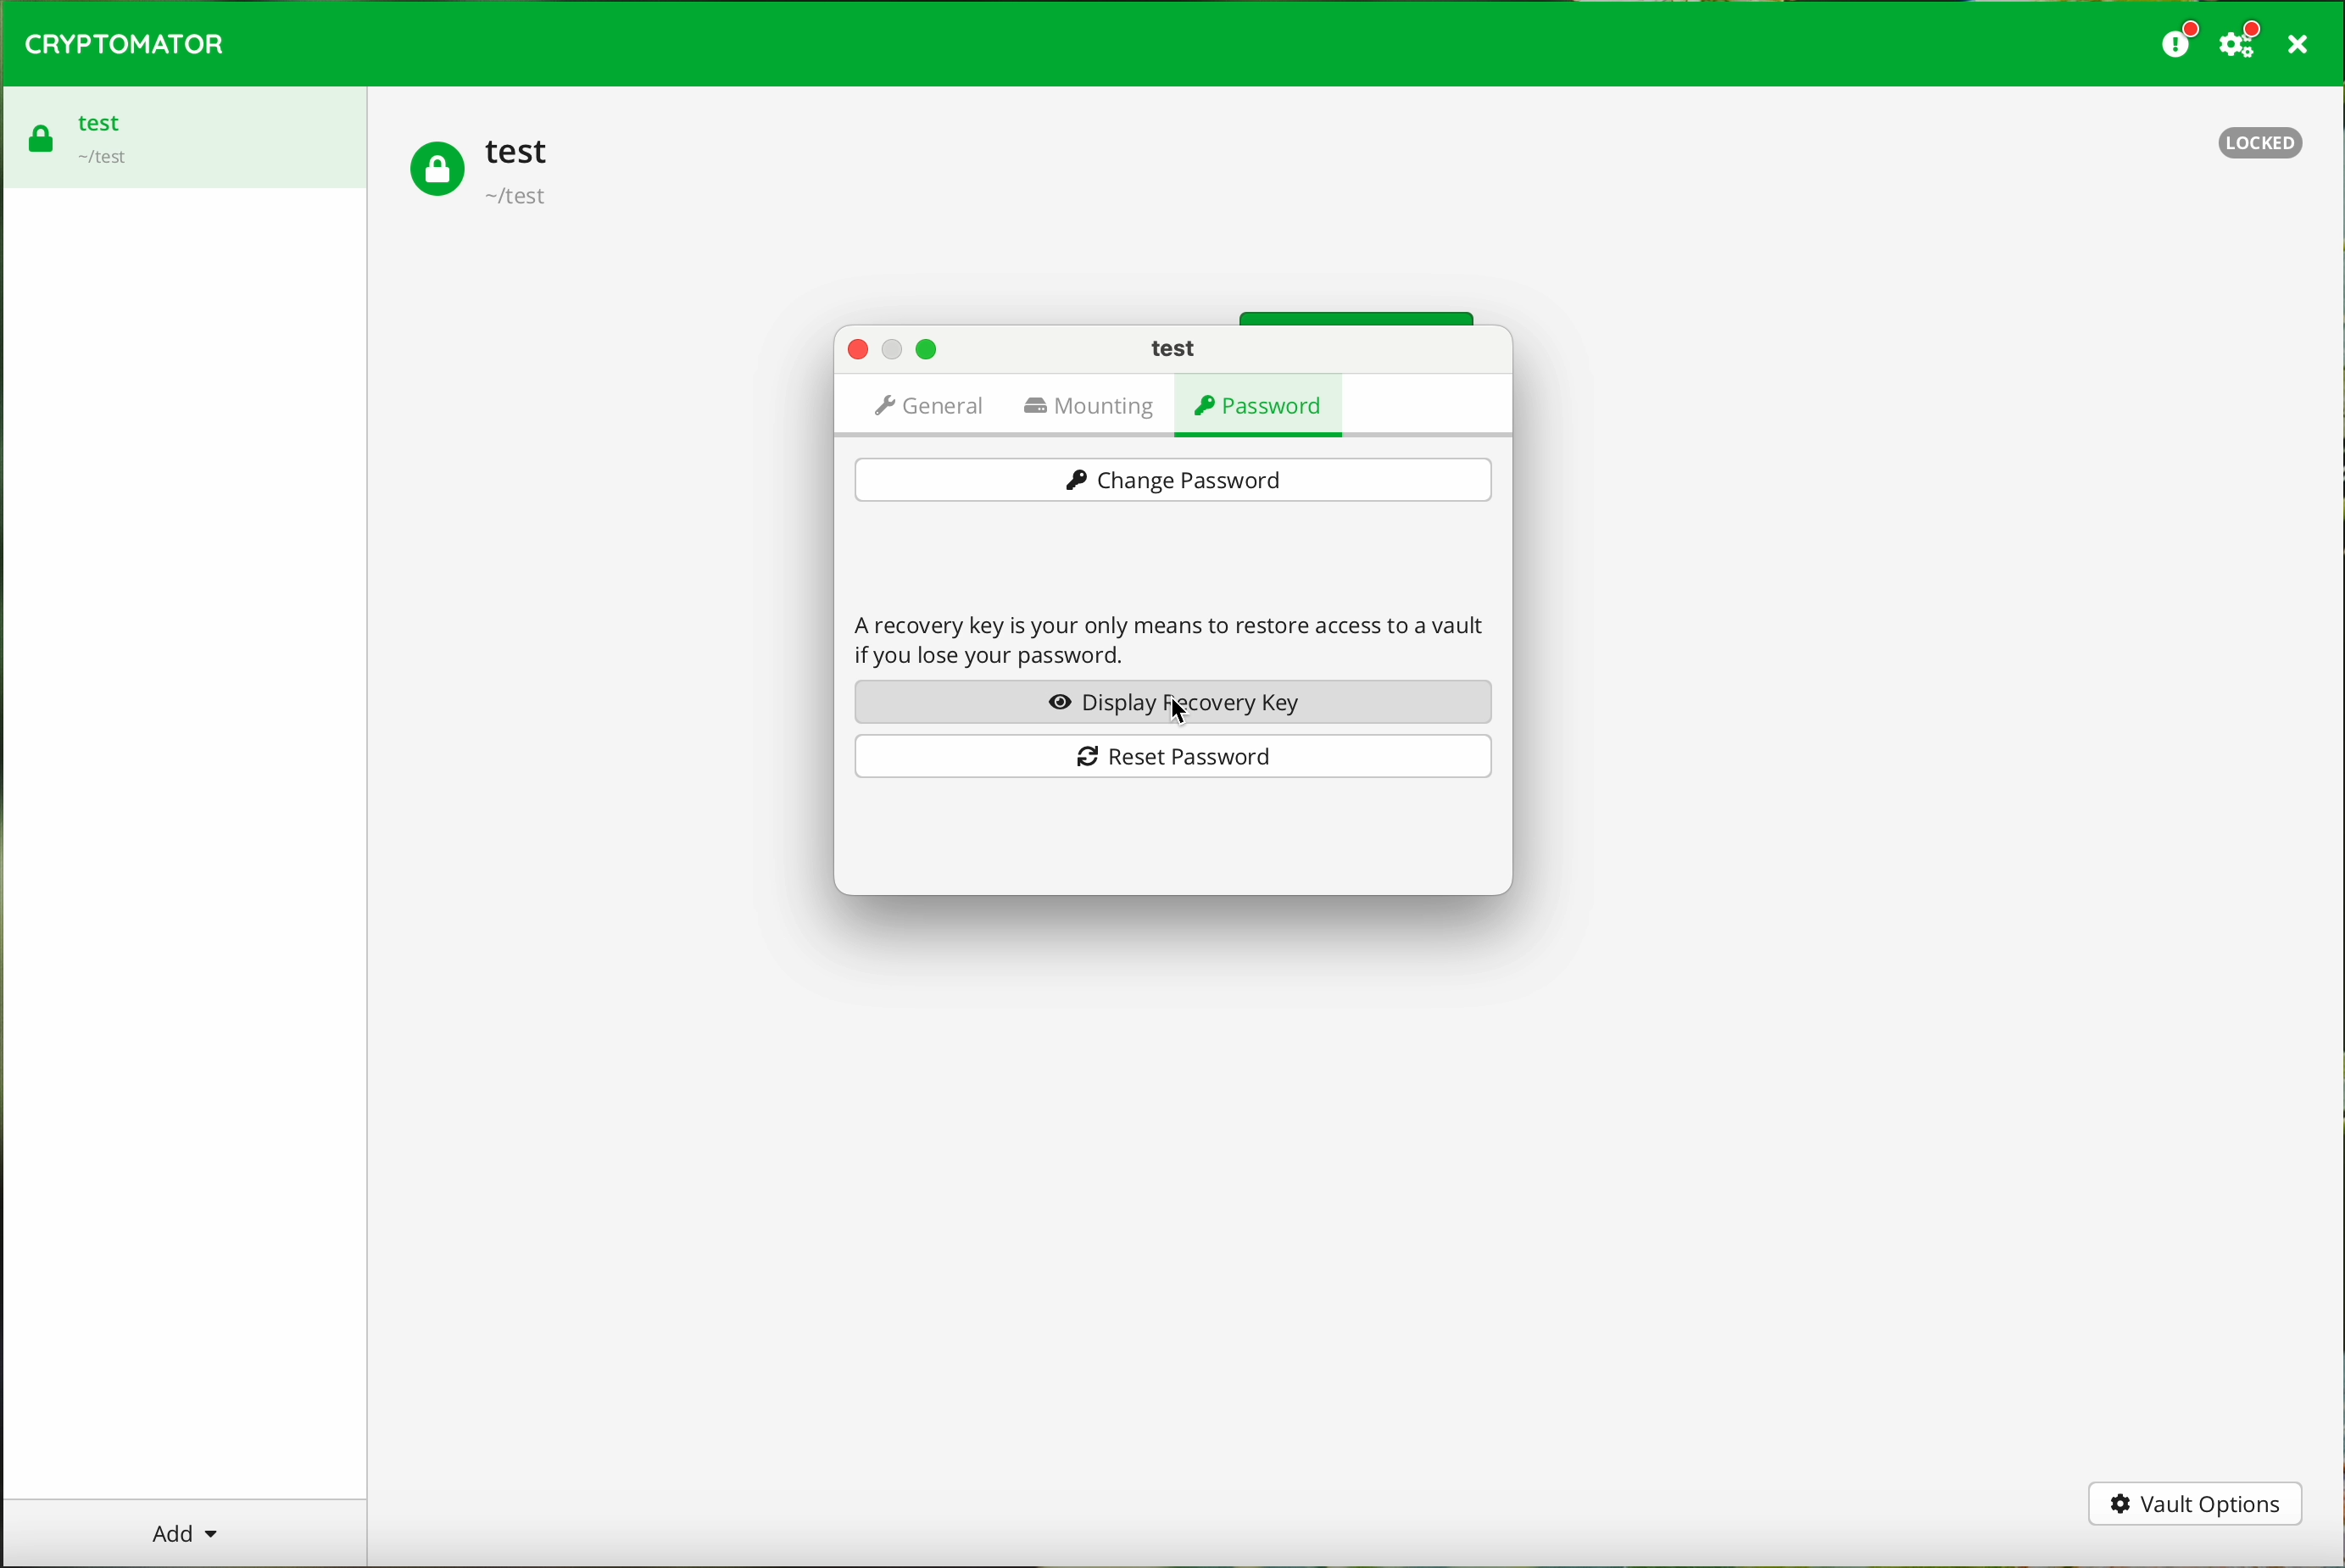 The image size is (2345, 1568). Describe the element at coordinates (1174, 757) in the screenshot. I see `reset password` at that location.